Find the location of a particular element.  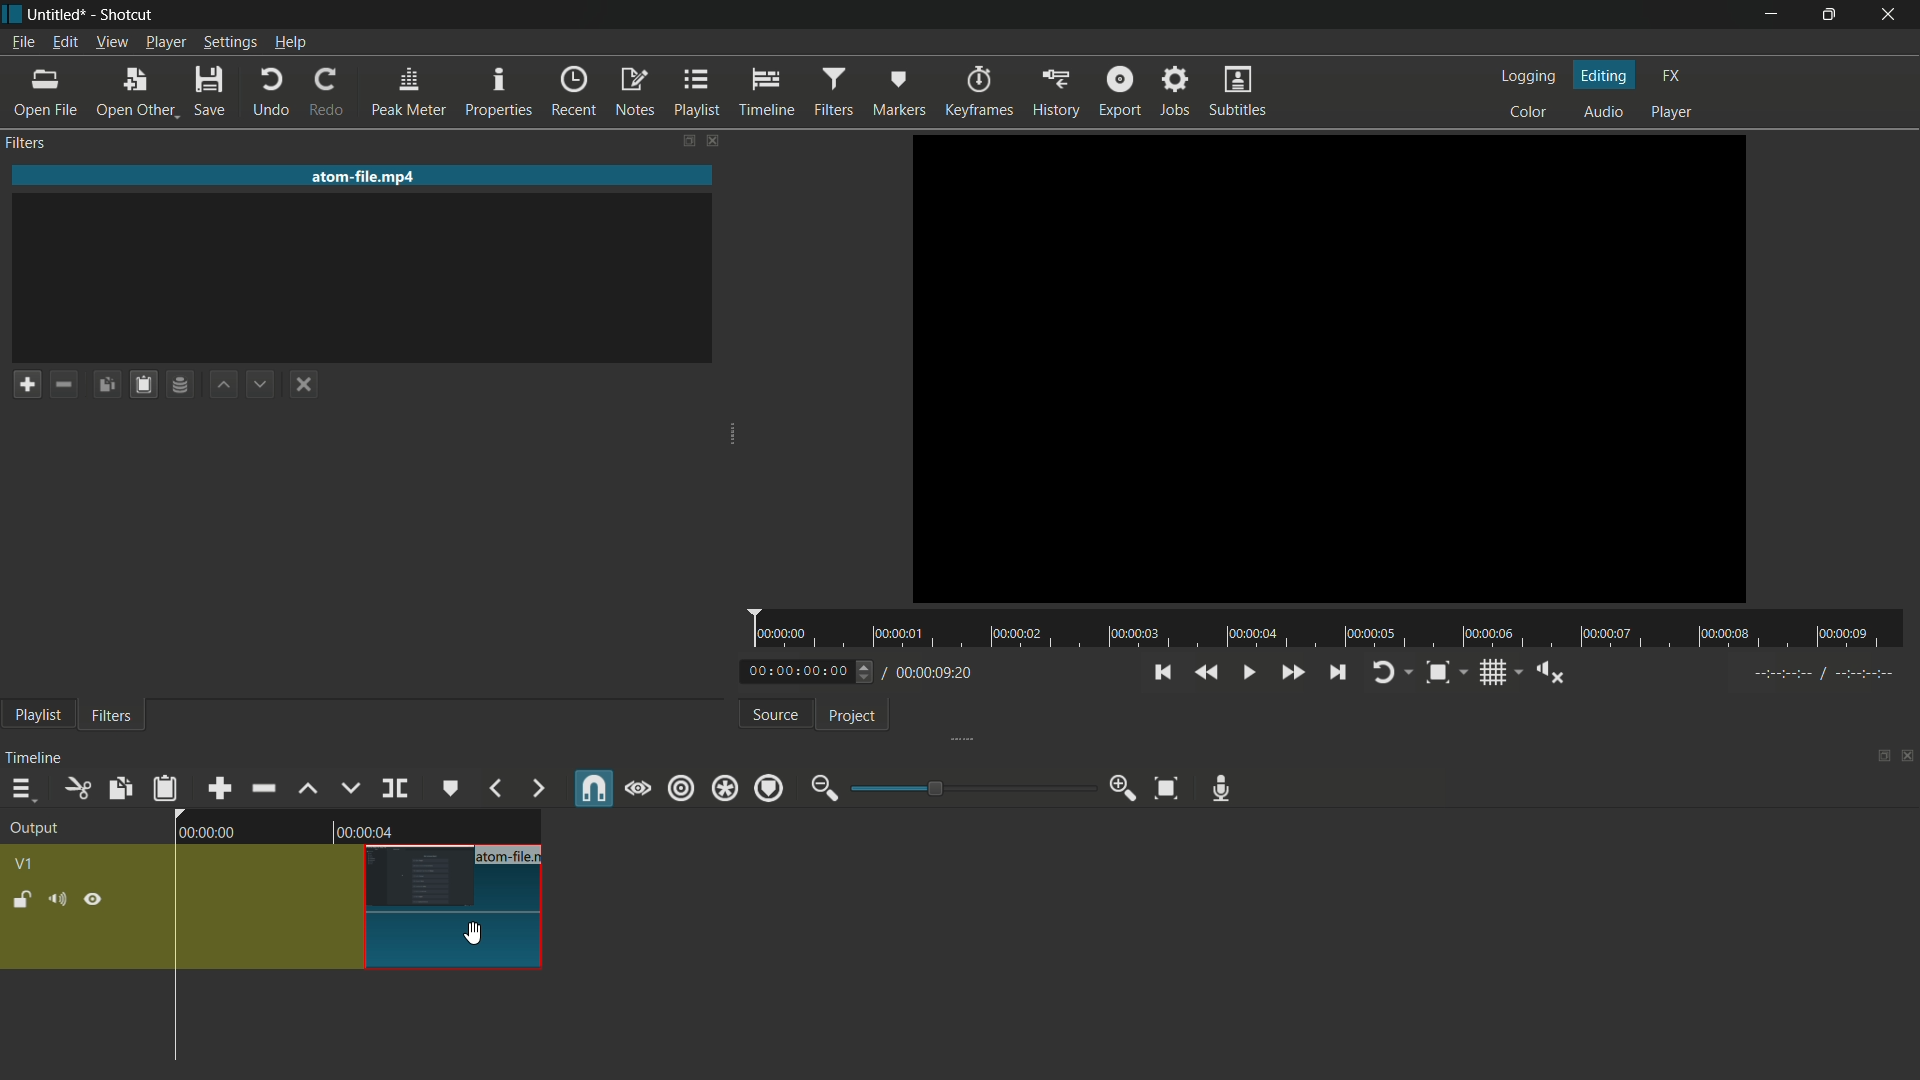

skip to the next point is located at coordinates (1337, 672).